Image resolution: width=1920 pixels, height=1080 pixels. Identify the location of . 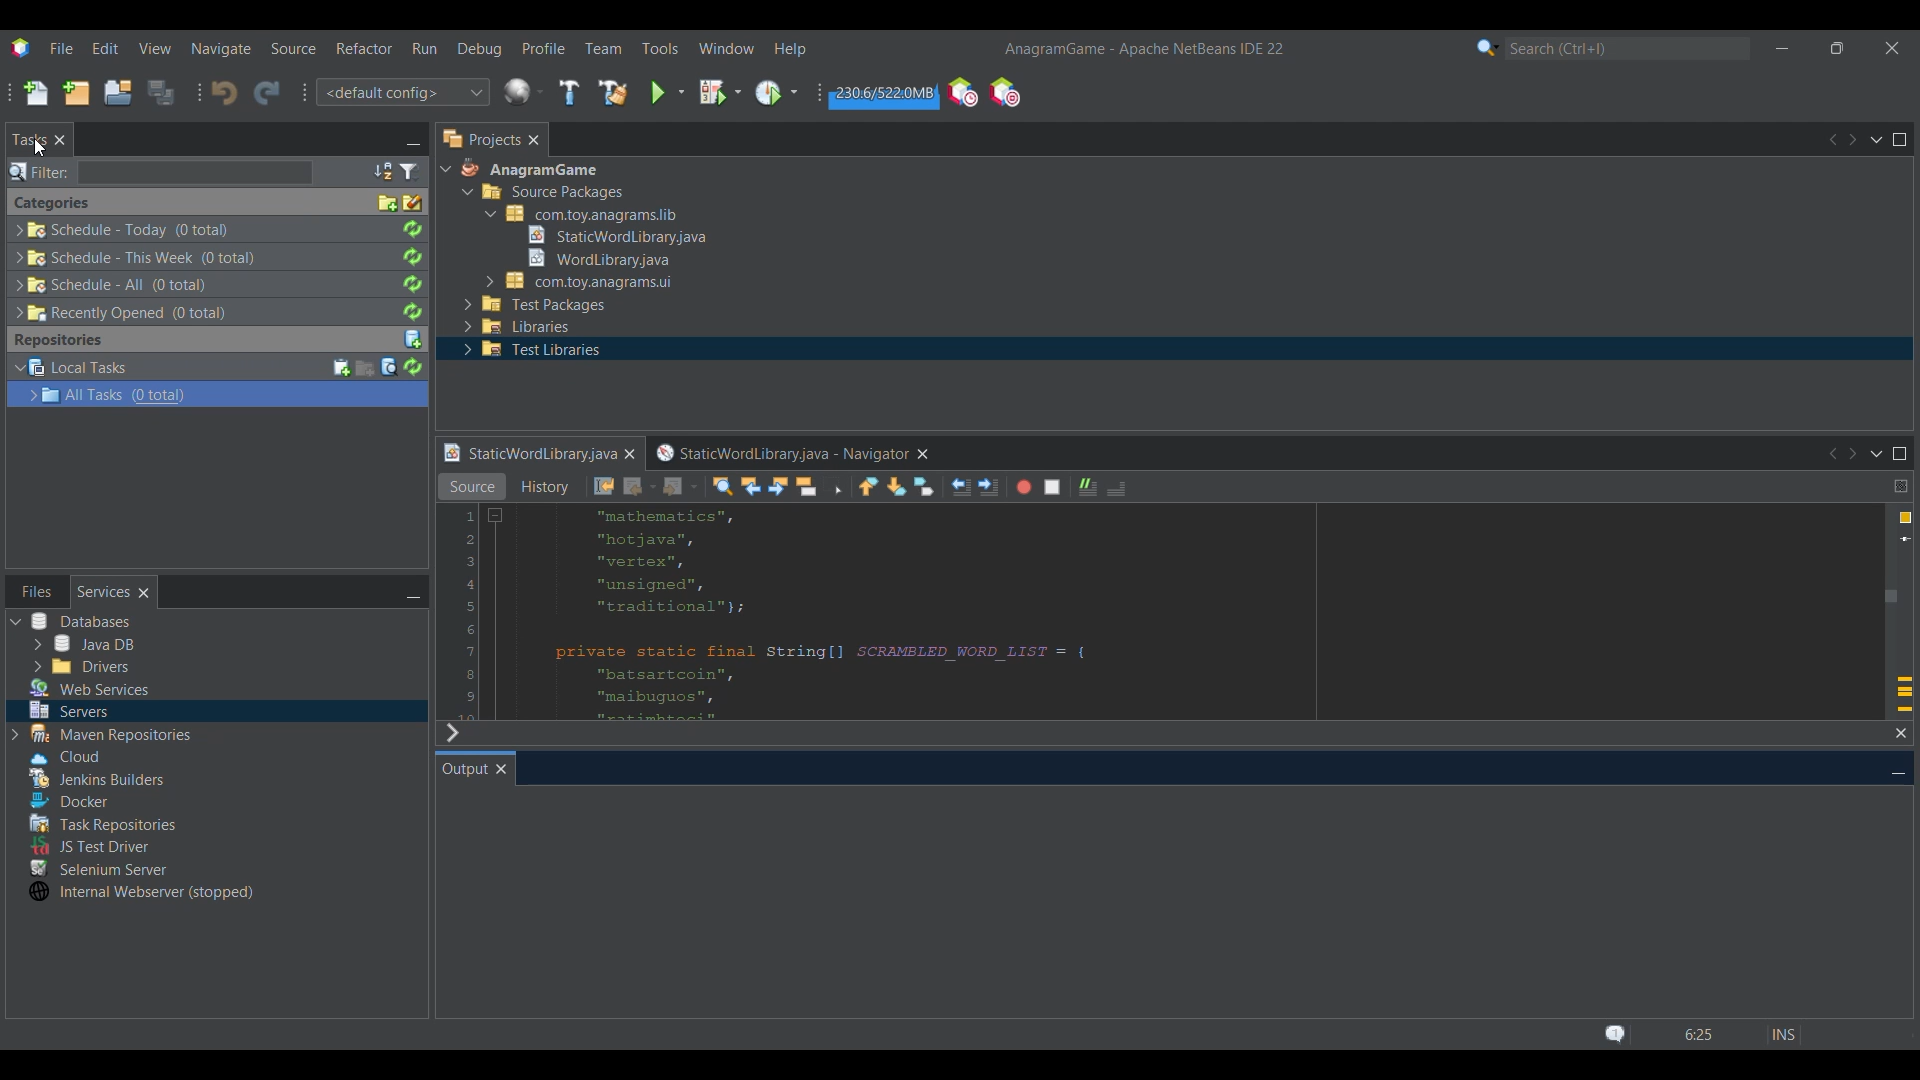
(115, 314).